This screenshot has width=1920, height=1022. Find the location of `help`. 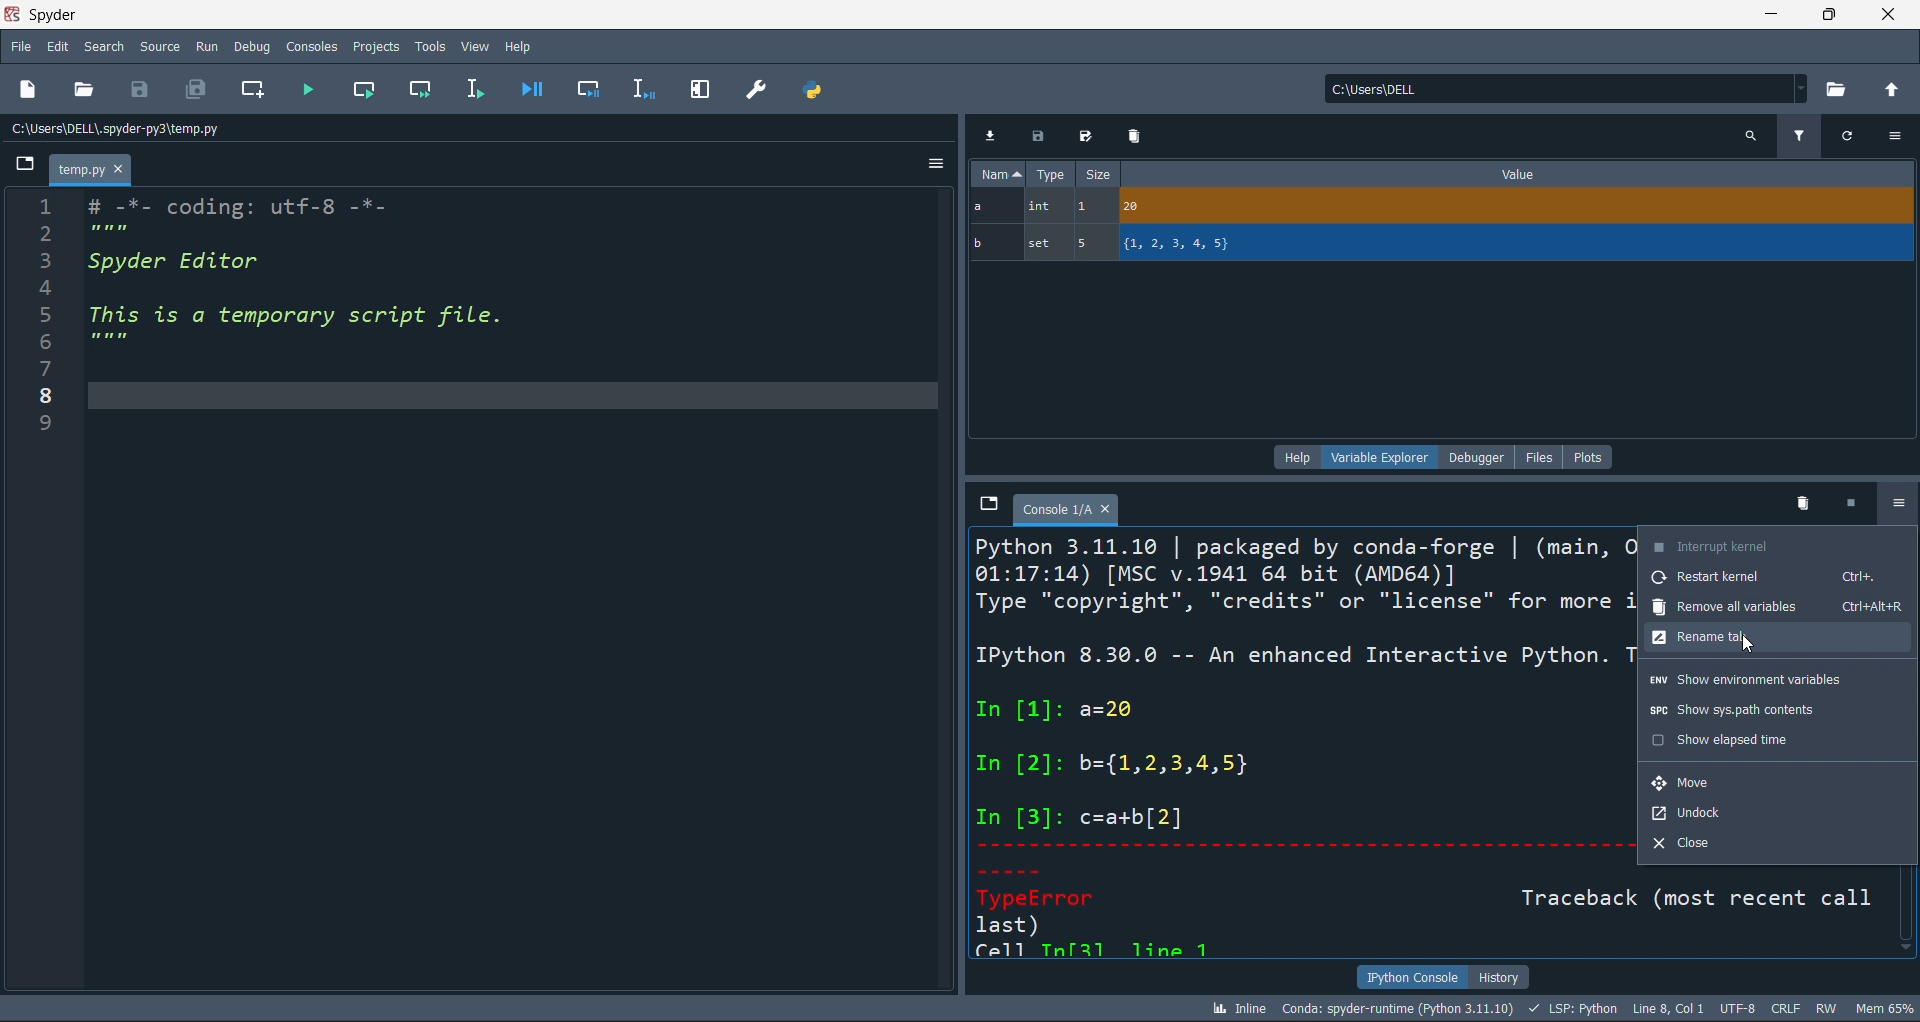

help is located at coordinates (520, 43).